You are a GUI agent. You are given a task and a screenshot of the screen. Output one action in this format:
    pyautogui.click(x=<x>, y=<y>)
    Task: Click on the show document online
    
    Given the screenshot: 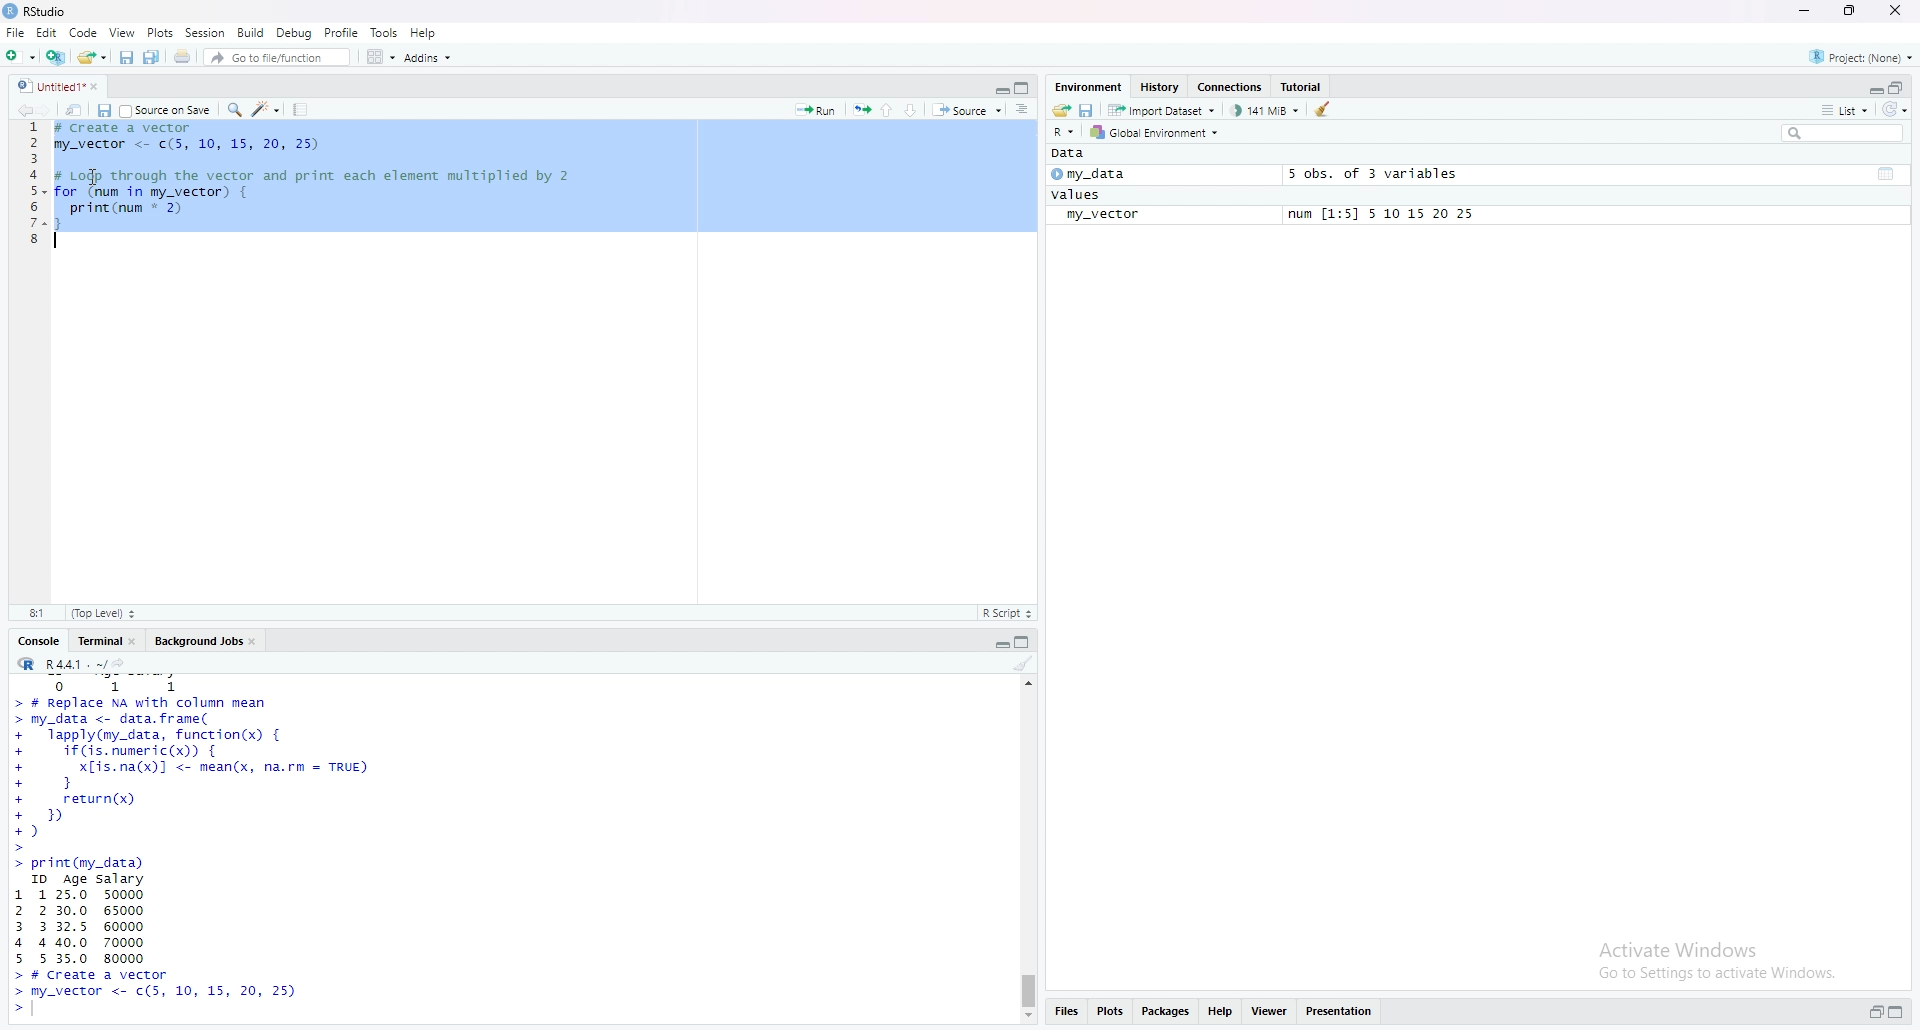 What is the action you would take?
    pyautogui.click(x=1028, y=111)
    